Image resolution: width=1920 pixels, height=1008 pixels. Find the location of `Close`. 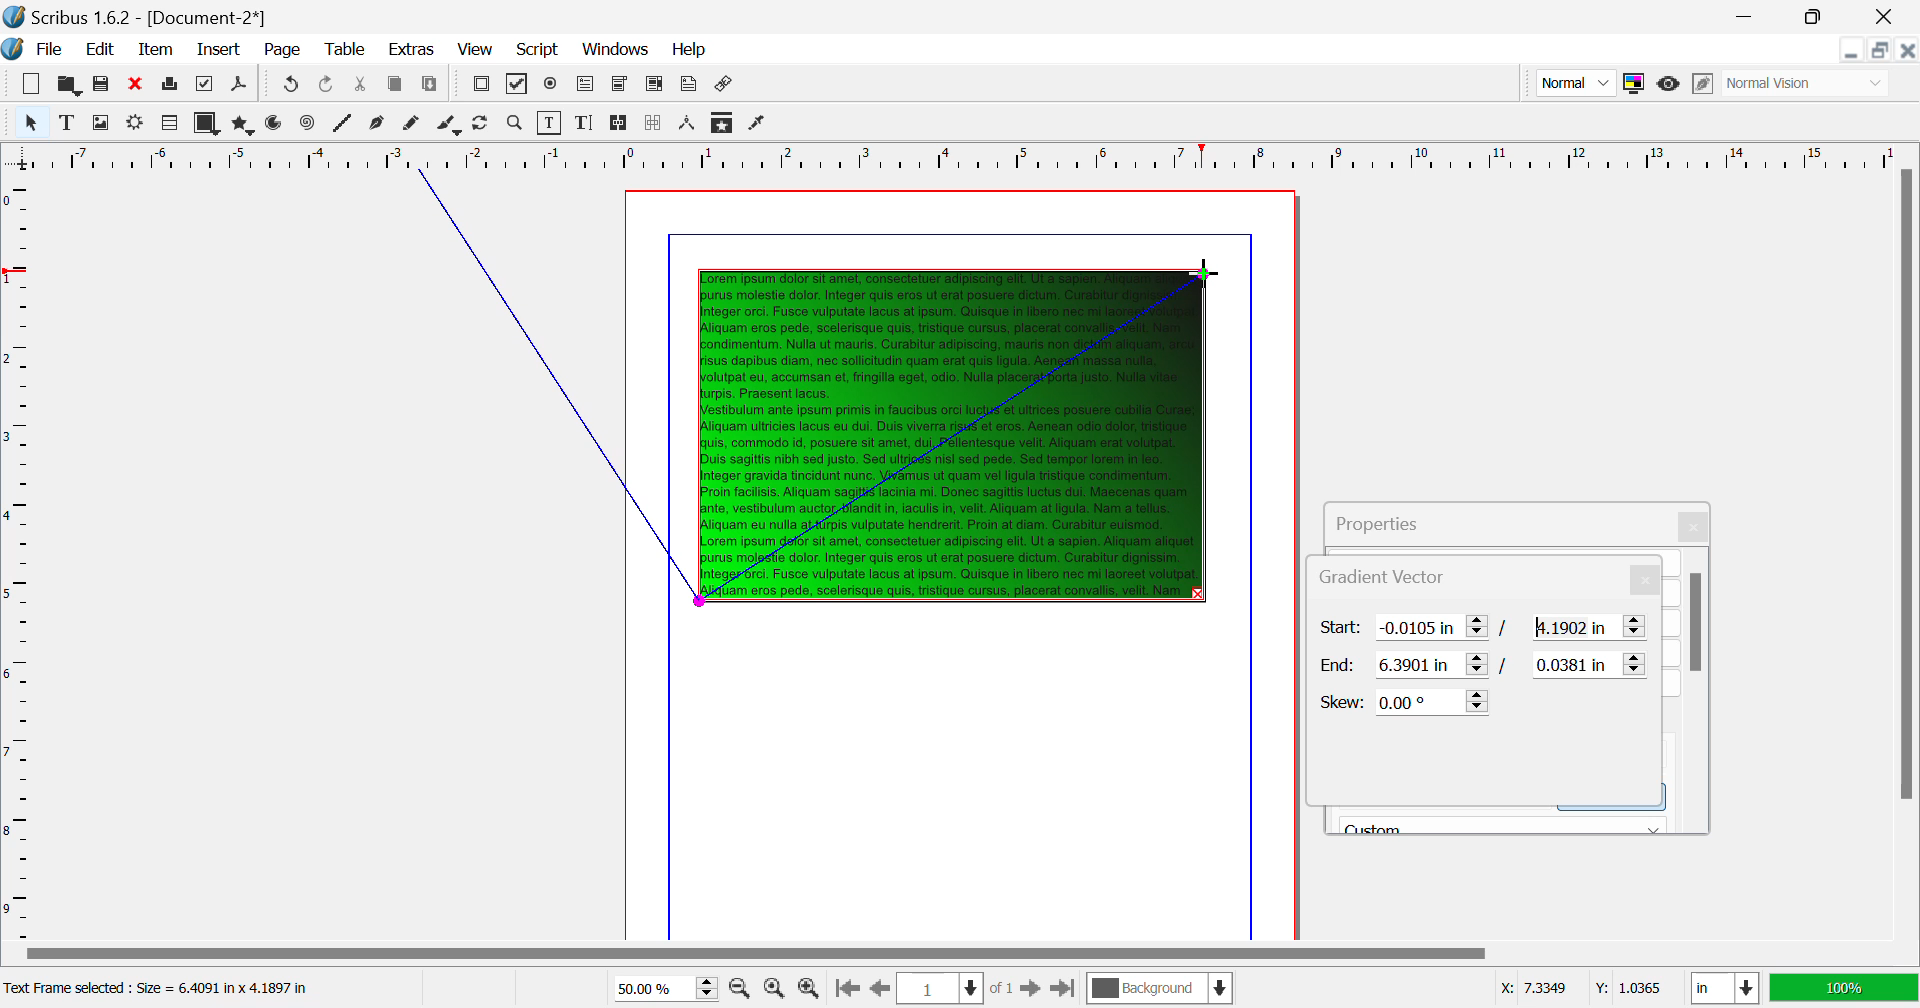

Close is located at coordinates (1696, 527).